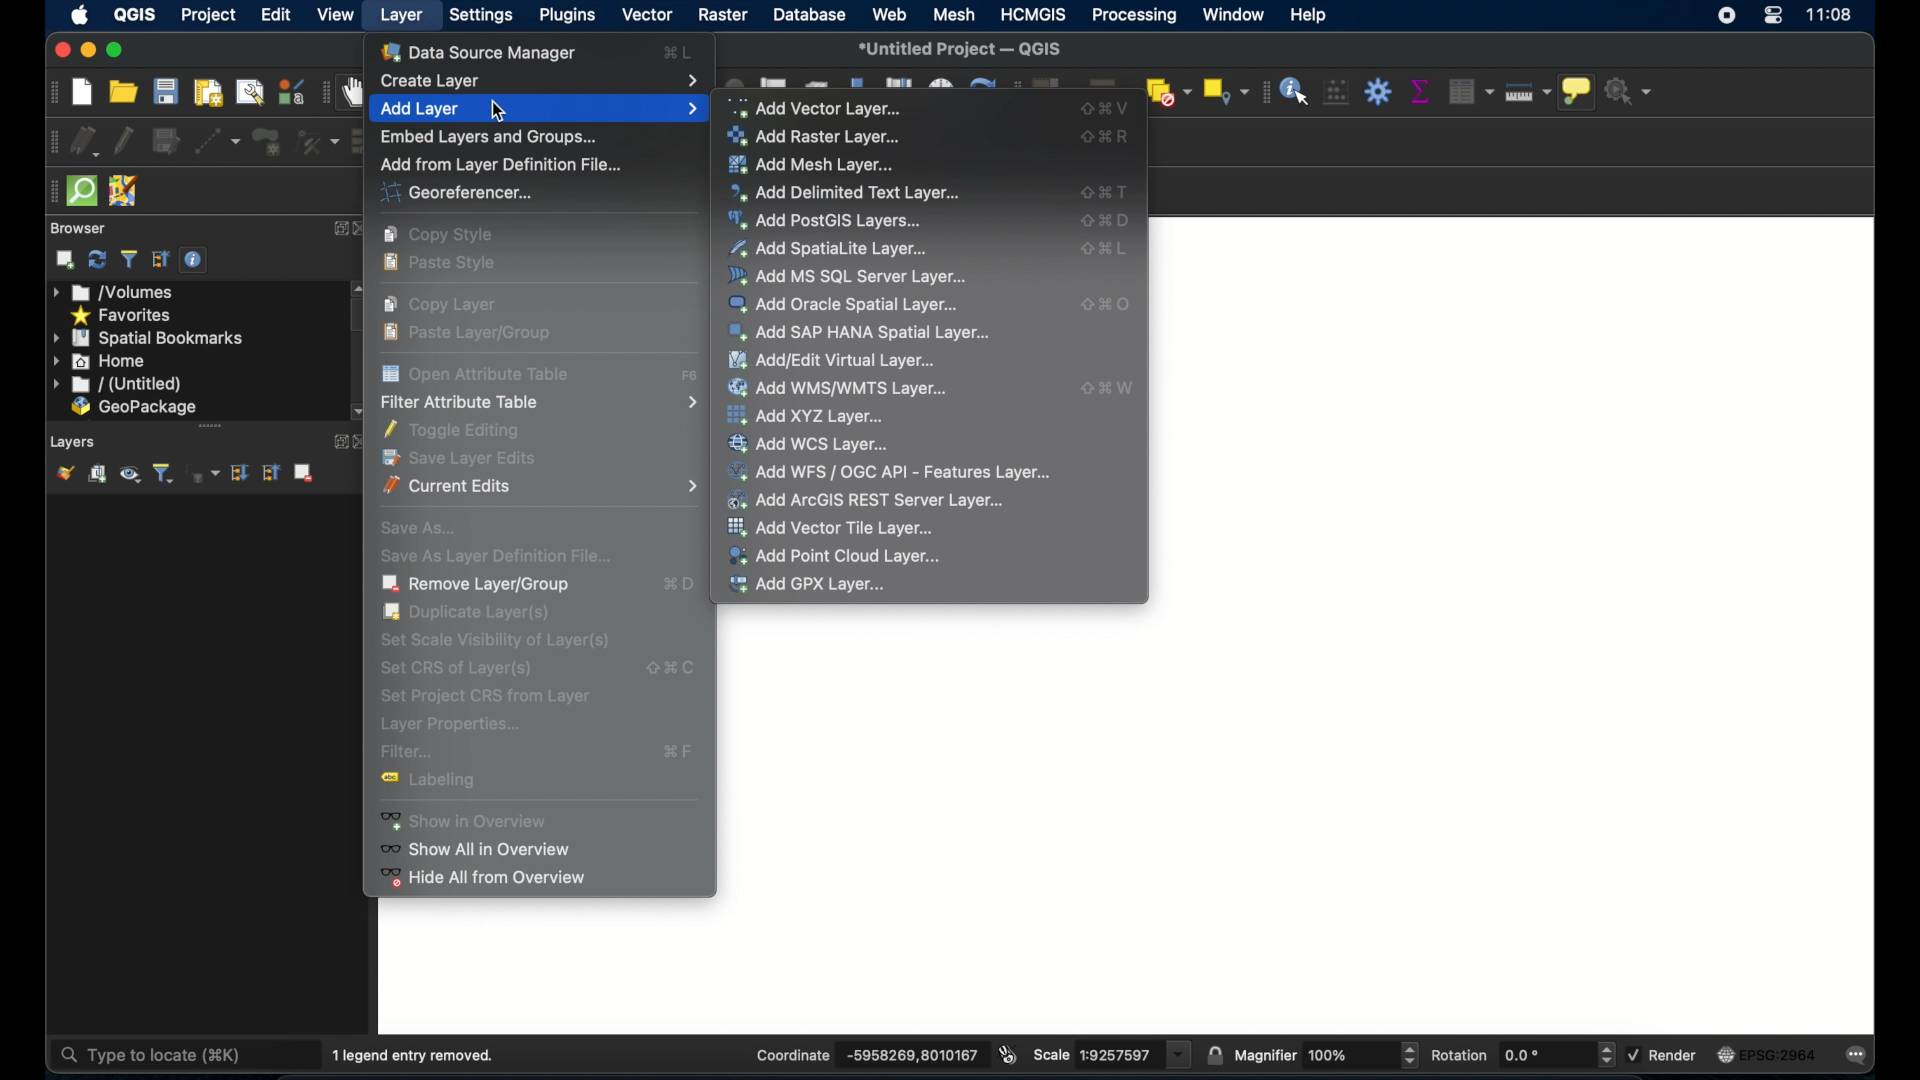  What do you see at coordinates (340, 228) in the screenshot?
I see `expand` at bounding box center [340, 228].